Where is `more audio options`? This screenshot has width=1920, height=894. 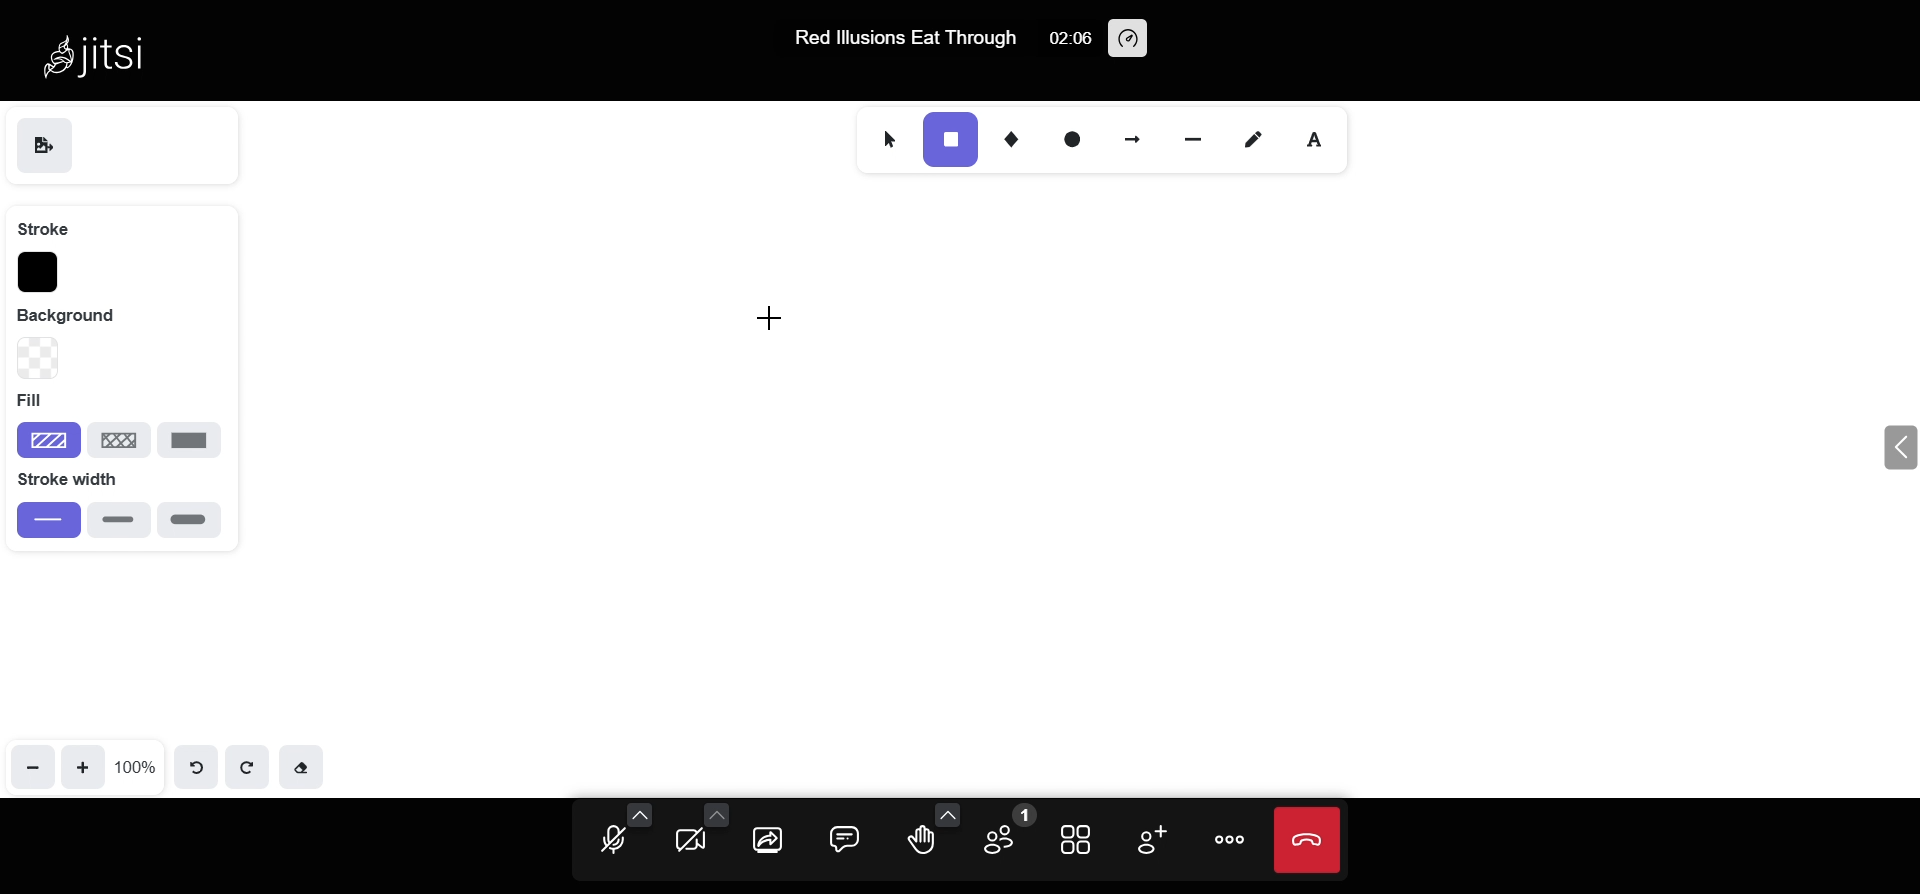 more audio options is located at coordinates (640, 814).